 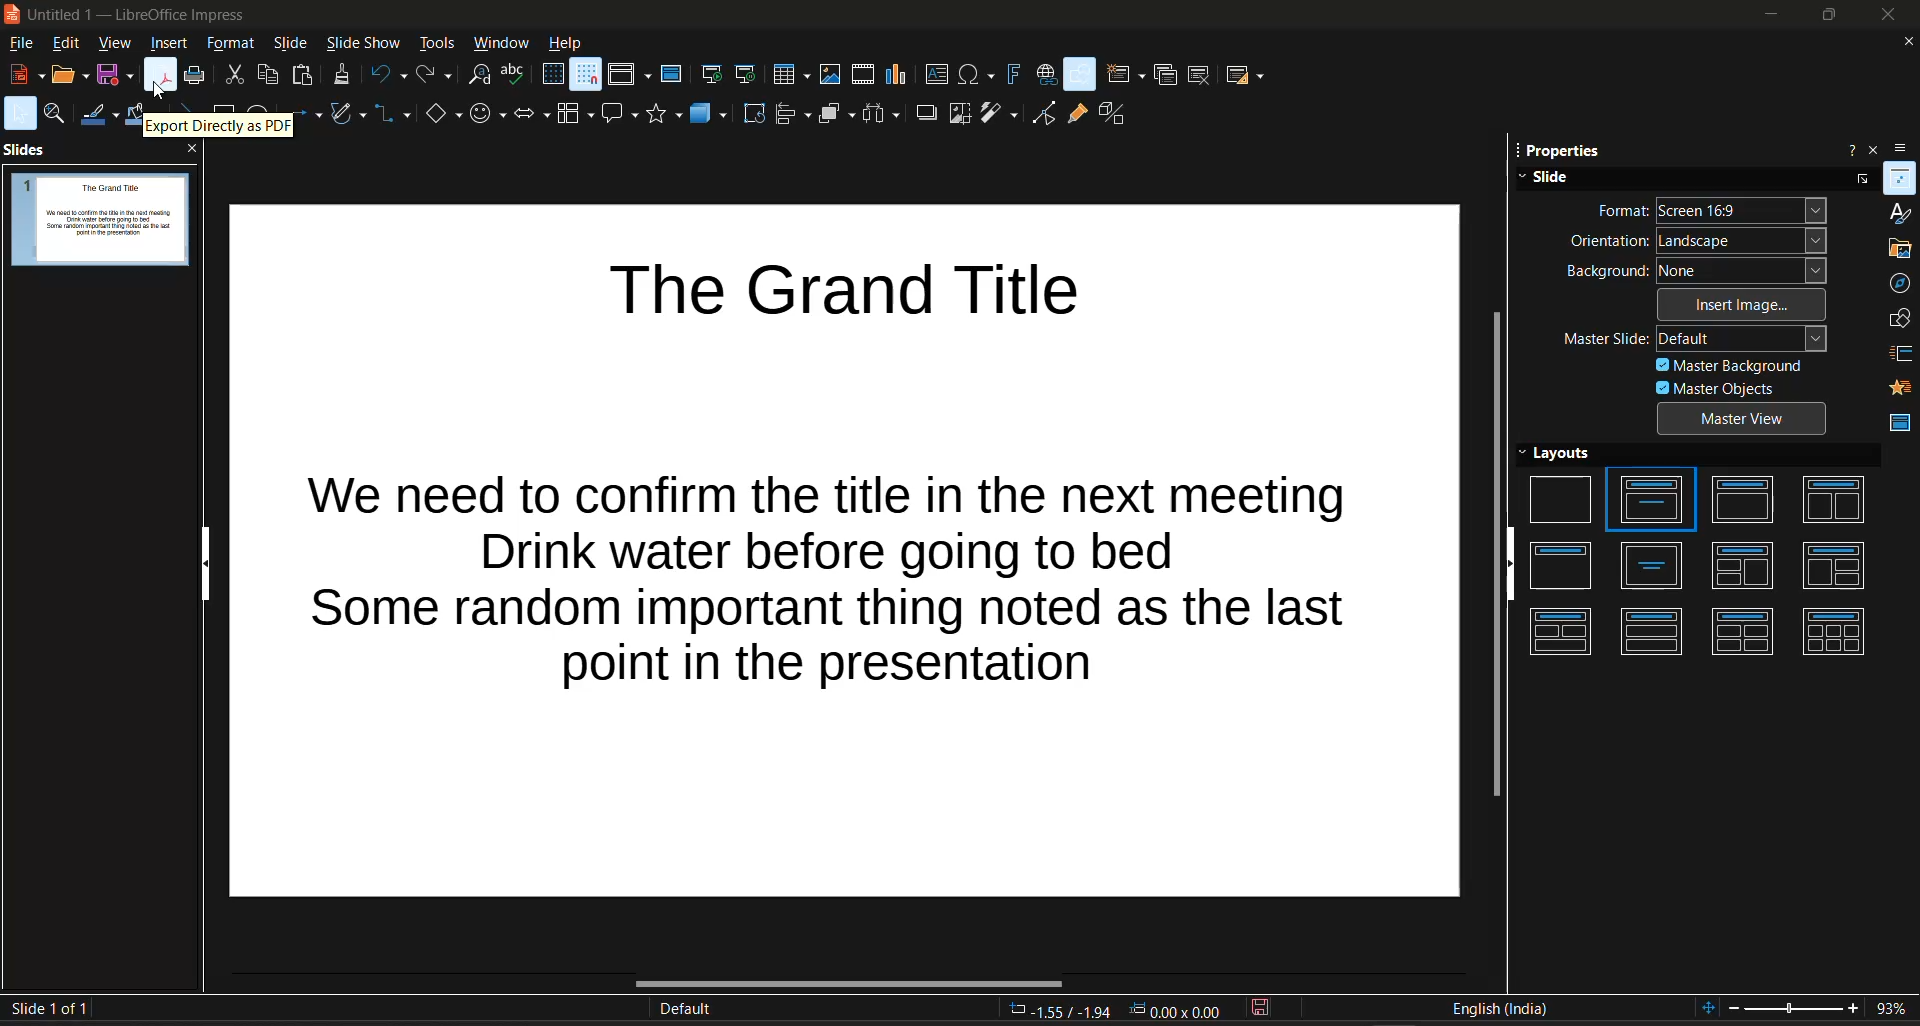 I want to click on close document, so click(x=1904, y=41).